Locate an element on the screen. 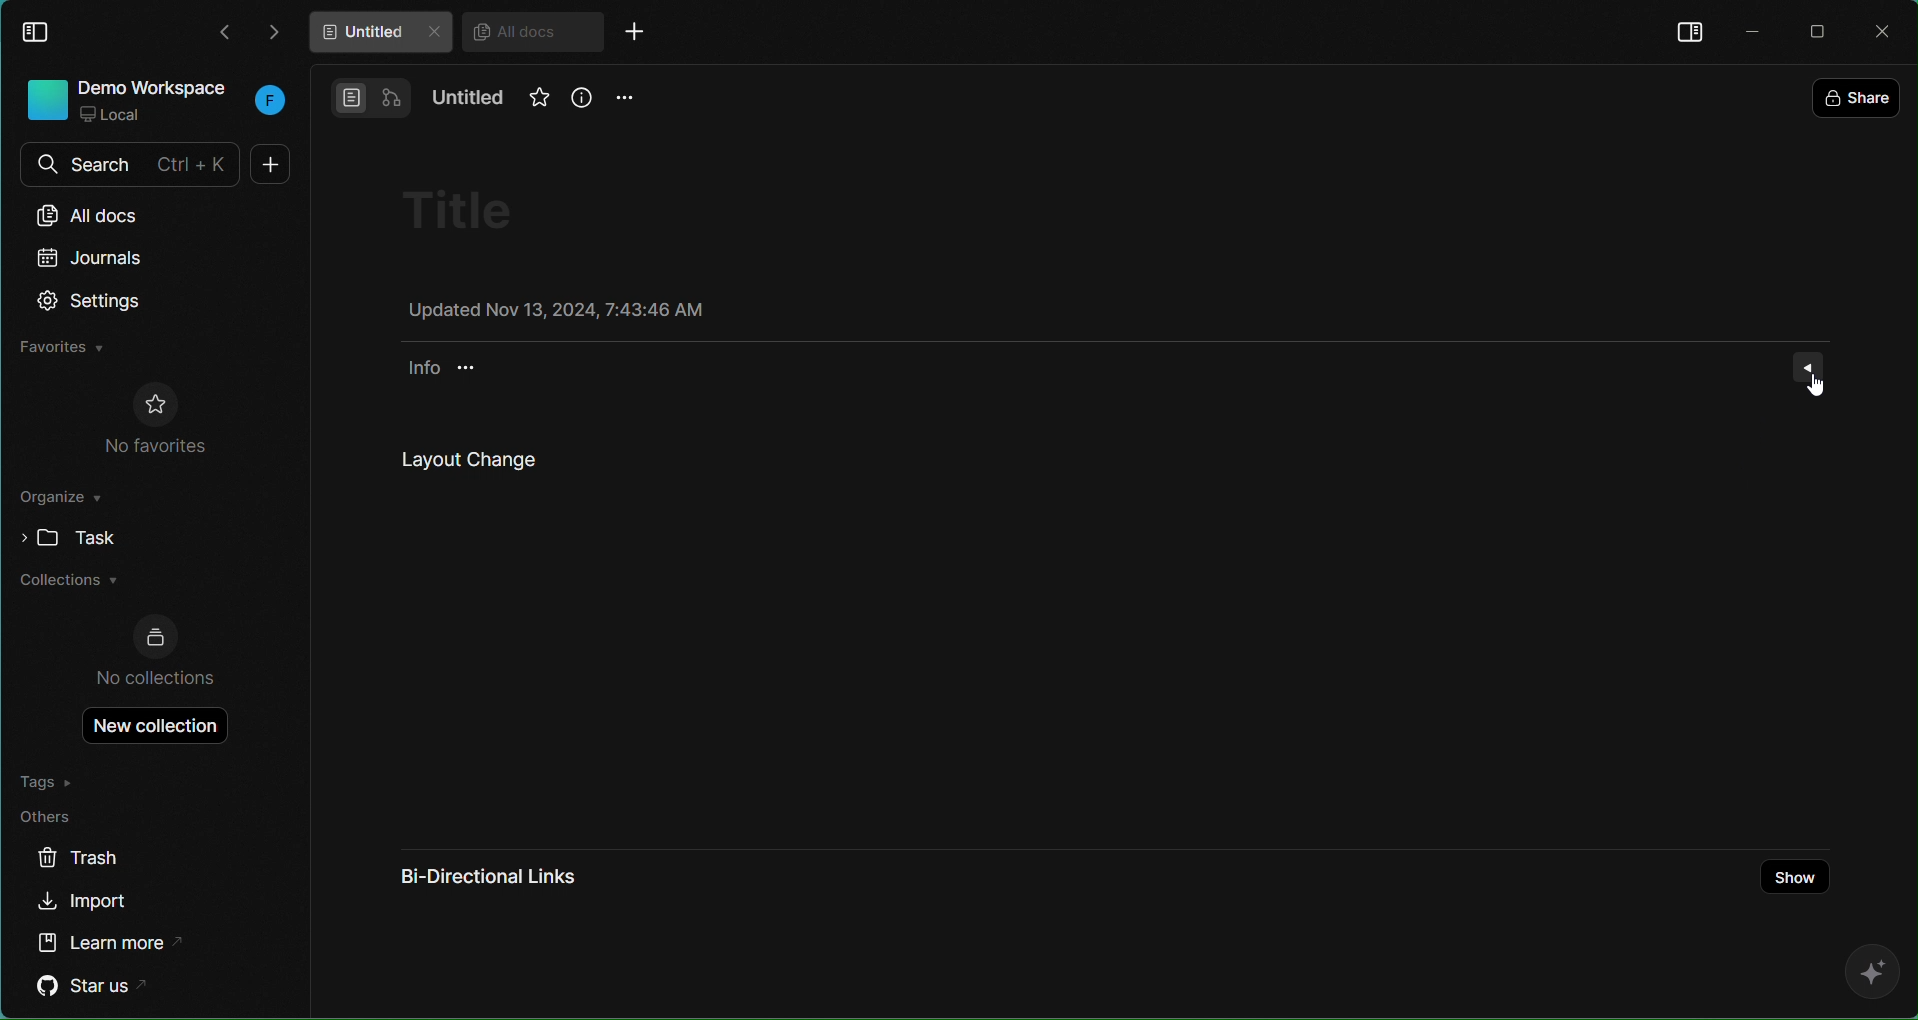 The width and height of the screenshot is (1918, 1020). Show is located at coordinates (1797, 880).